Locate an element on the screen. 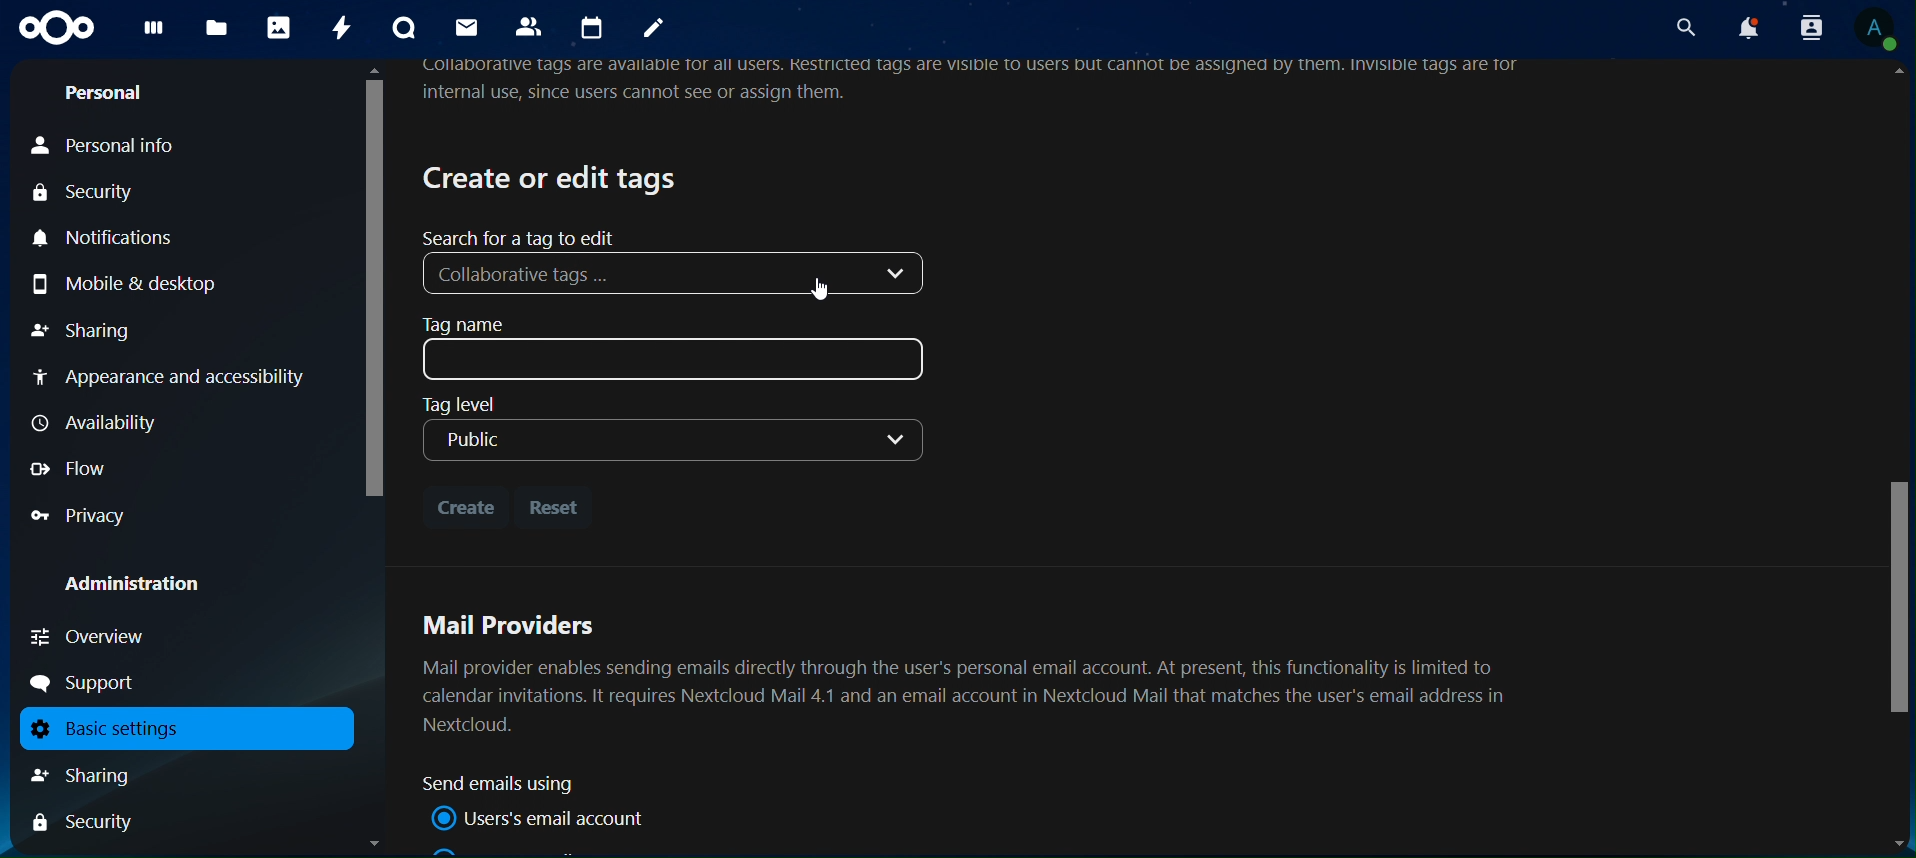  calendar is located at coordinates (595, 28).